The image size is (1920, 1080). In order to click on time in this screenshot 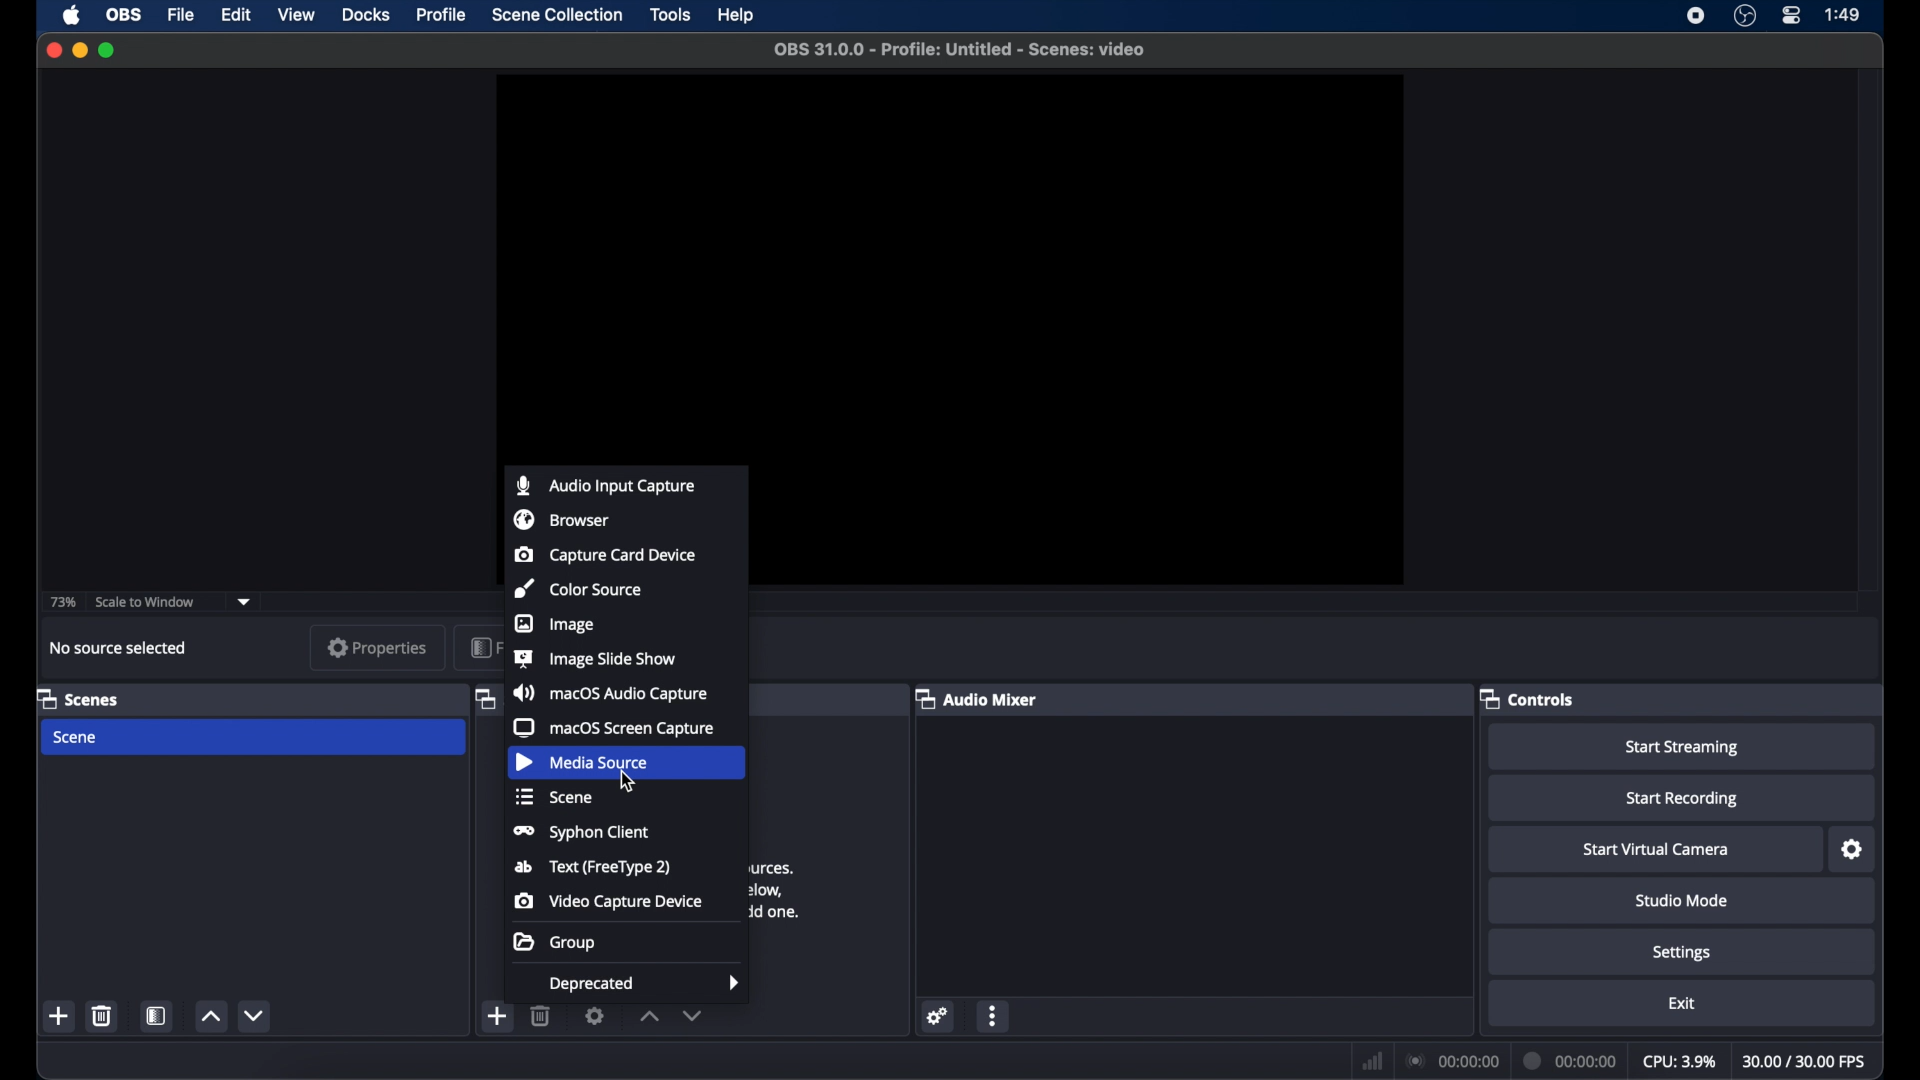, I will do `click(1843, 14)`.